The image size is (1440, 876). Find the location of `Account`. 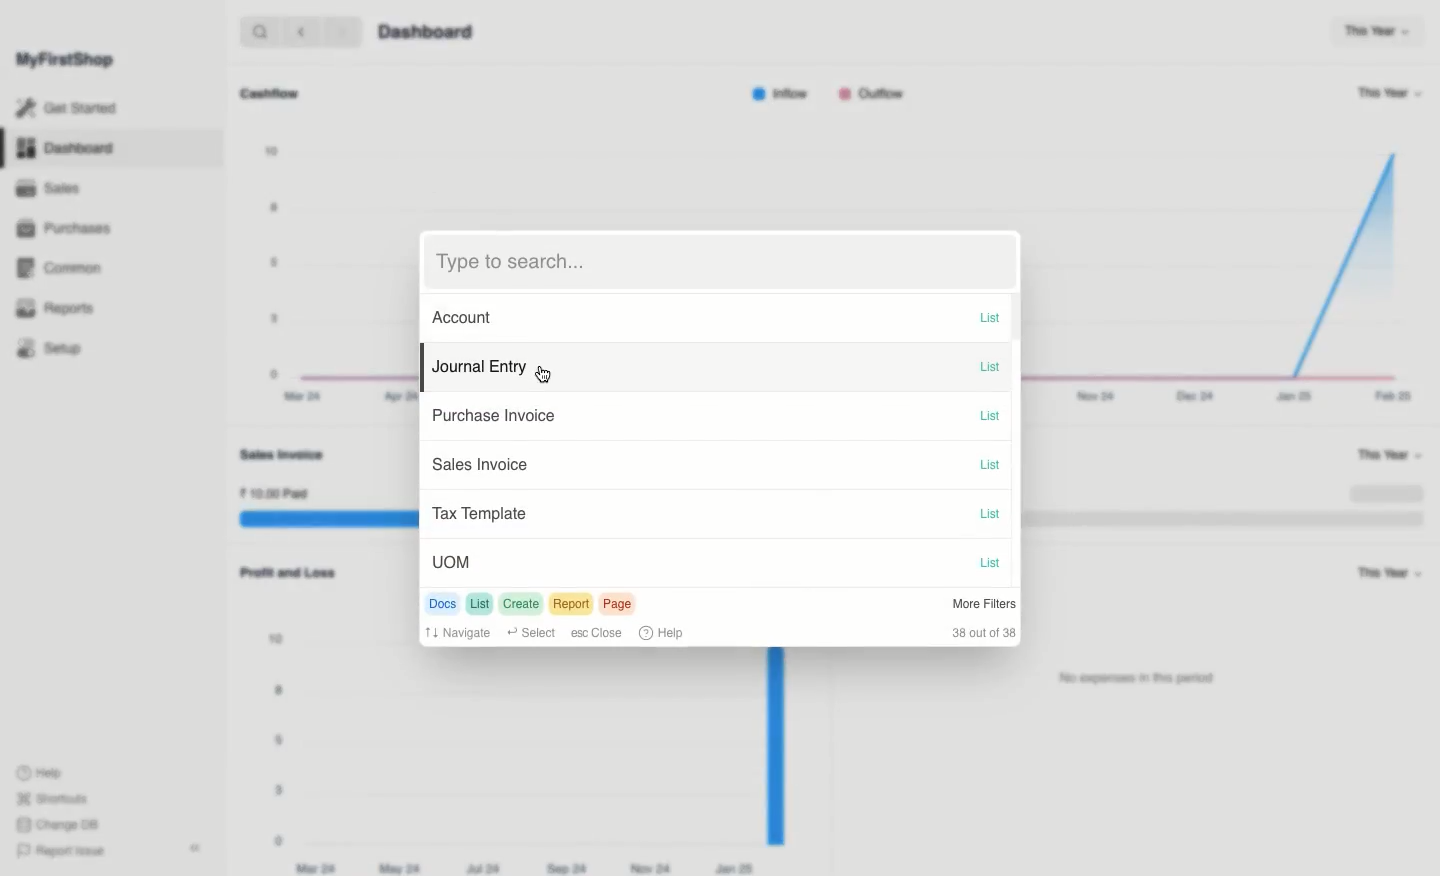

Account is located at coordinates (472, 317).